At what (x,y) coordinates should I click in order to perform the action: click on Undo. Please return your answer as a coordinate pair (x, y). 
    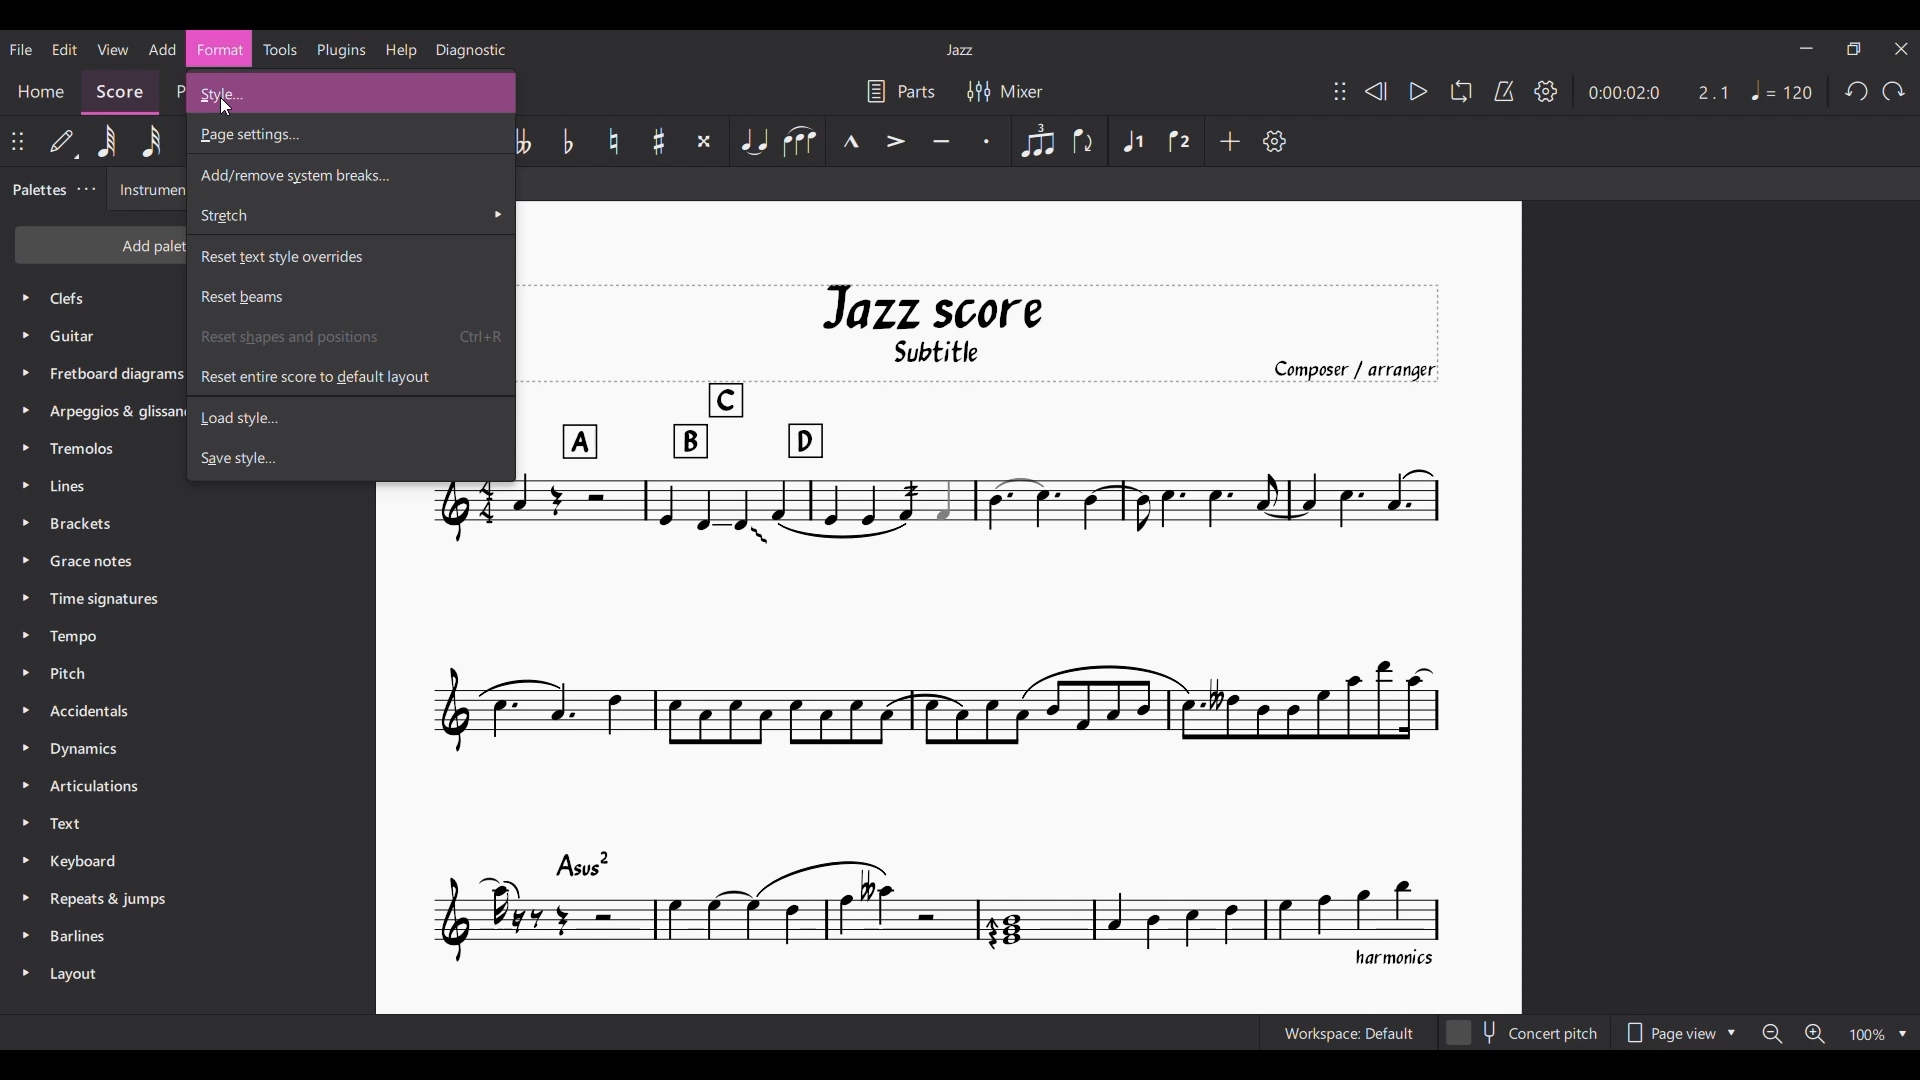
    Looking at the image, I should click on (1856, 91).